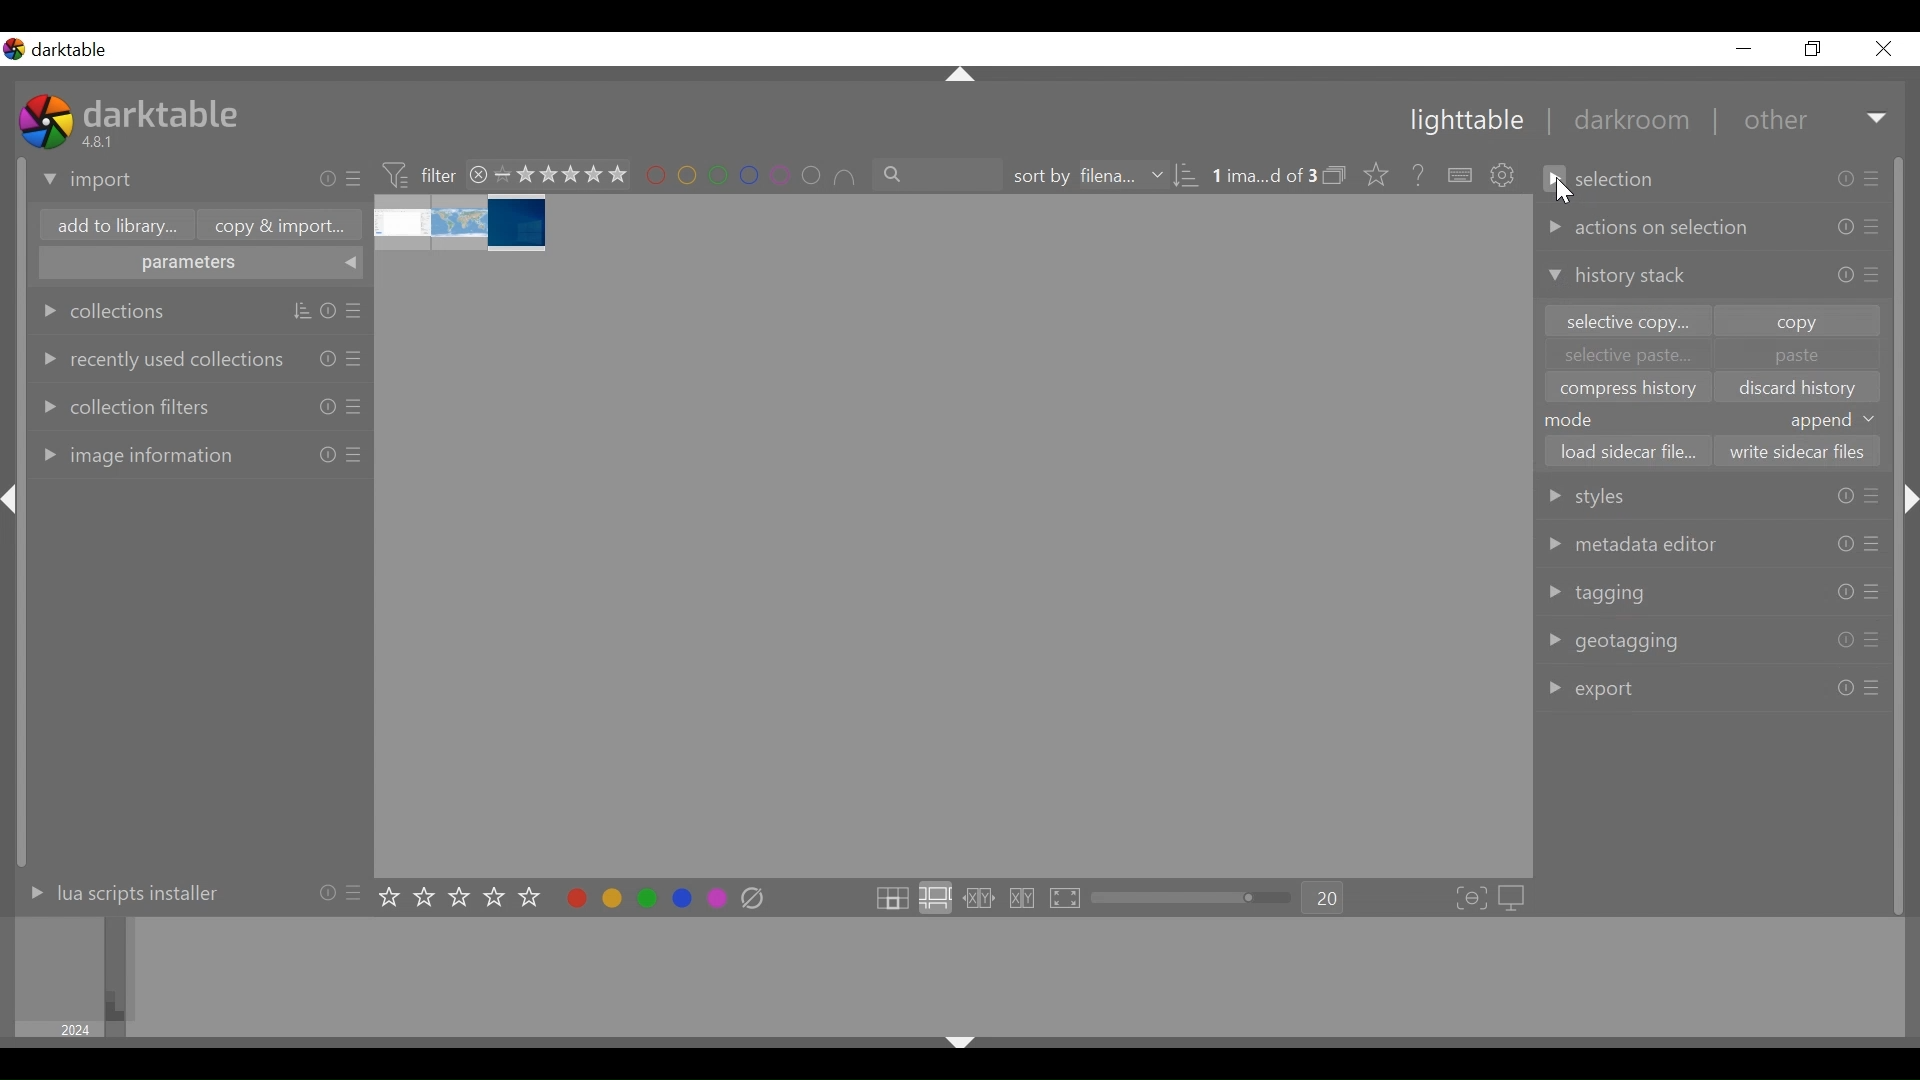 The height and width of the screenshot is (1080, 1920). Describe the element at coordinates (101, 141) in the screenshot. I see `version` at that location.